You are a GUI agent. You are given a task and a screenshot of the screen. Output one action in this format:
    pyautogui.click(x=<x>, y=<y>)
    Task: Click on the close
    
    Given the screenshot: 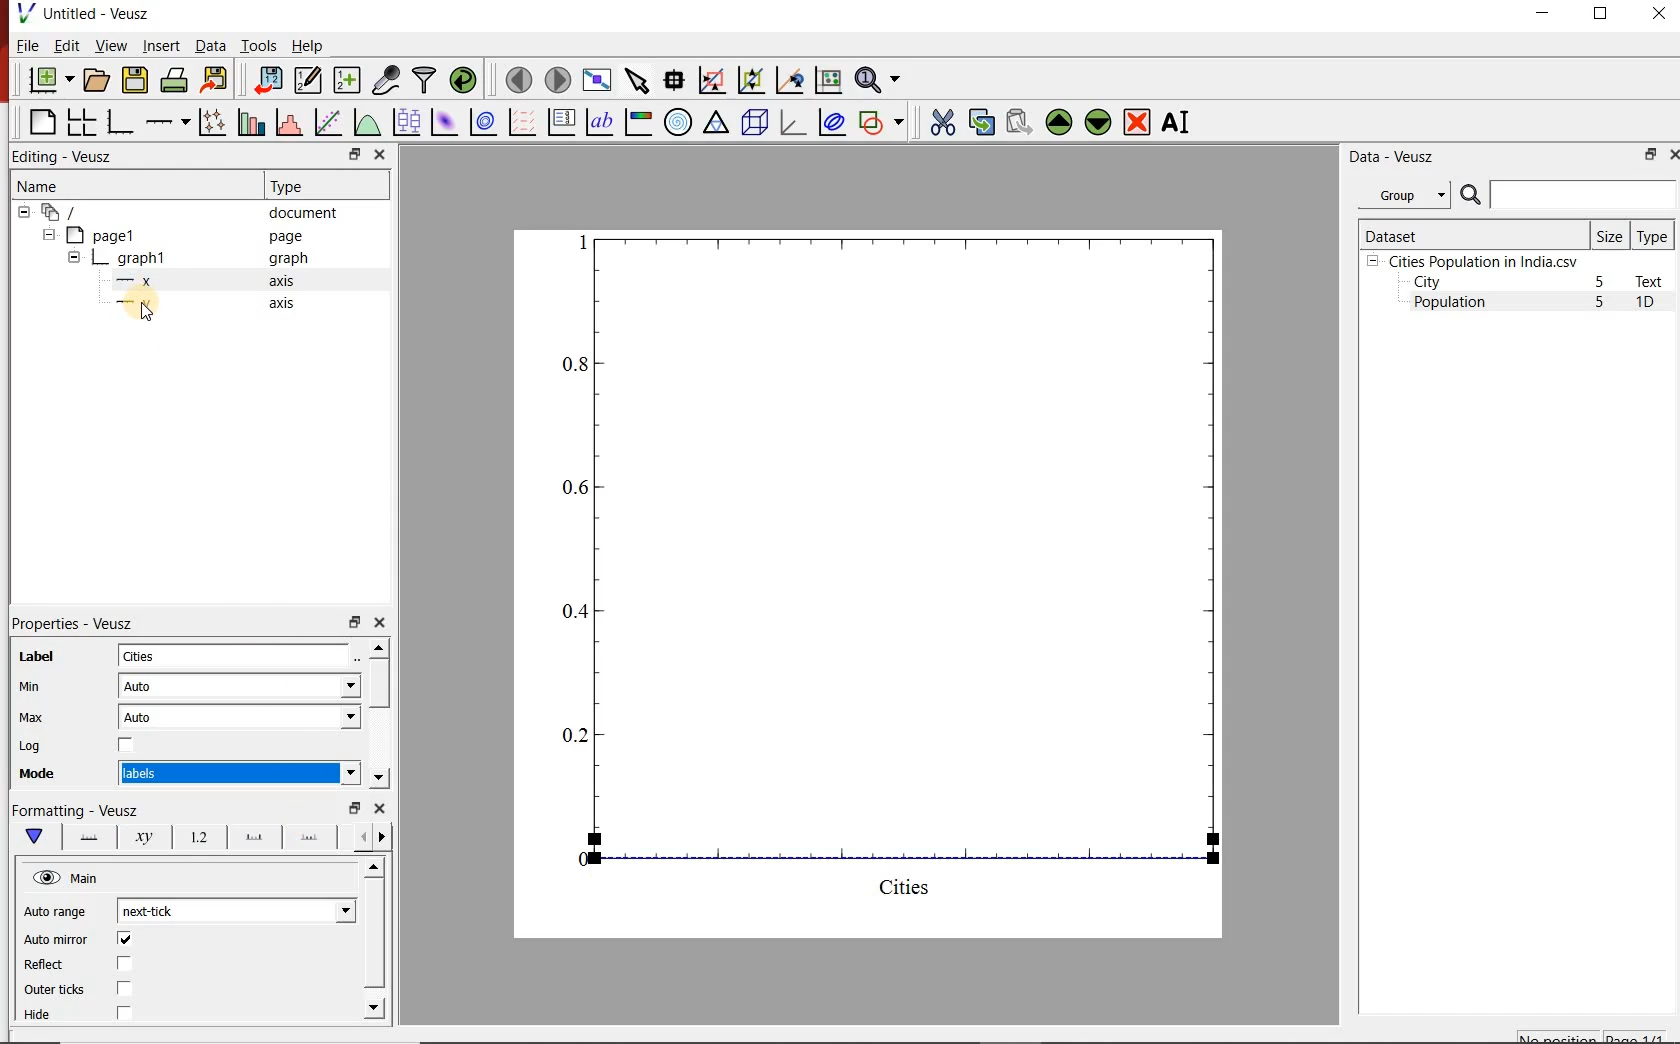 What is the action you would take?
    pyautogui.click(x=382, y=154)
    